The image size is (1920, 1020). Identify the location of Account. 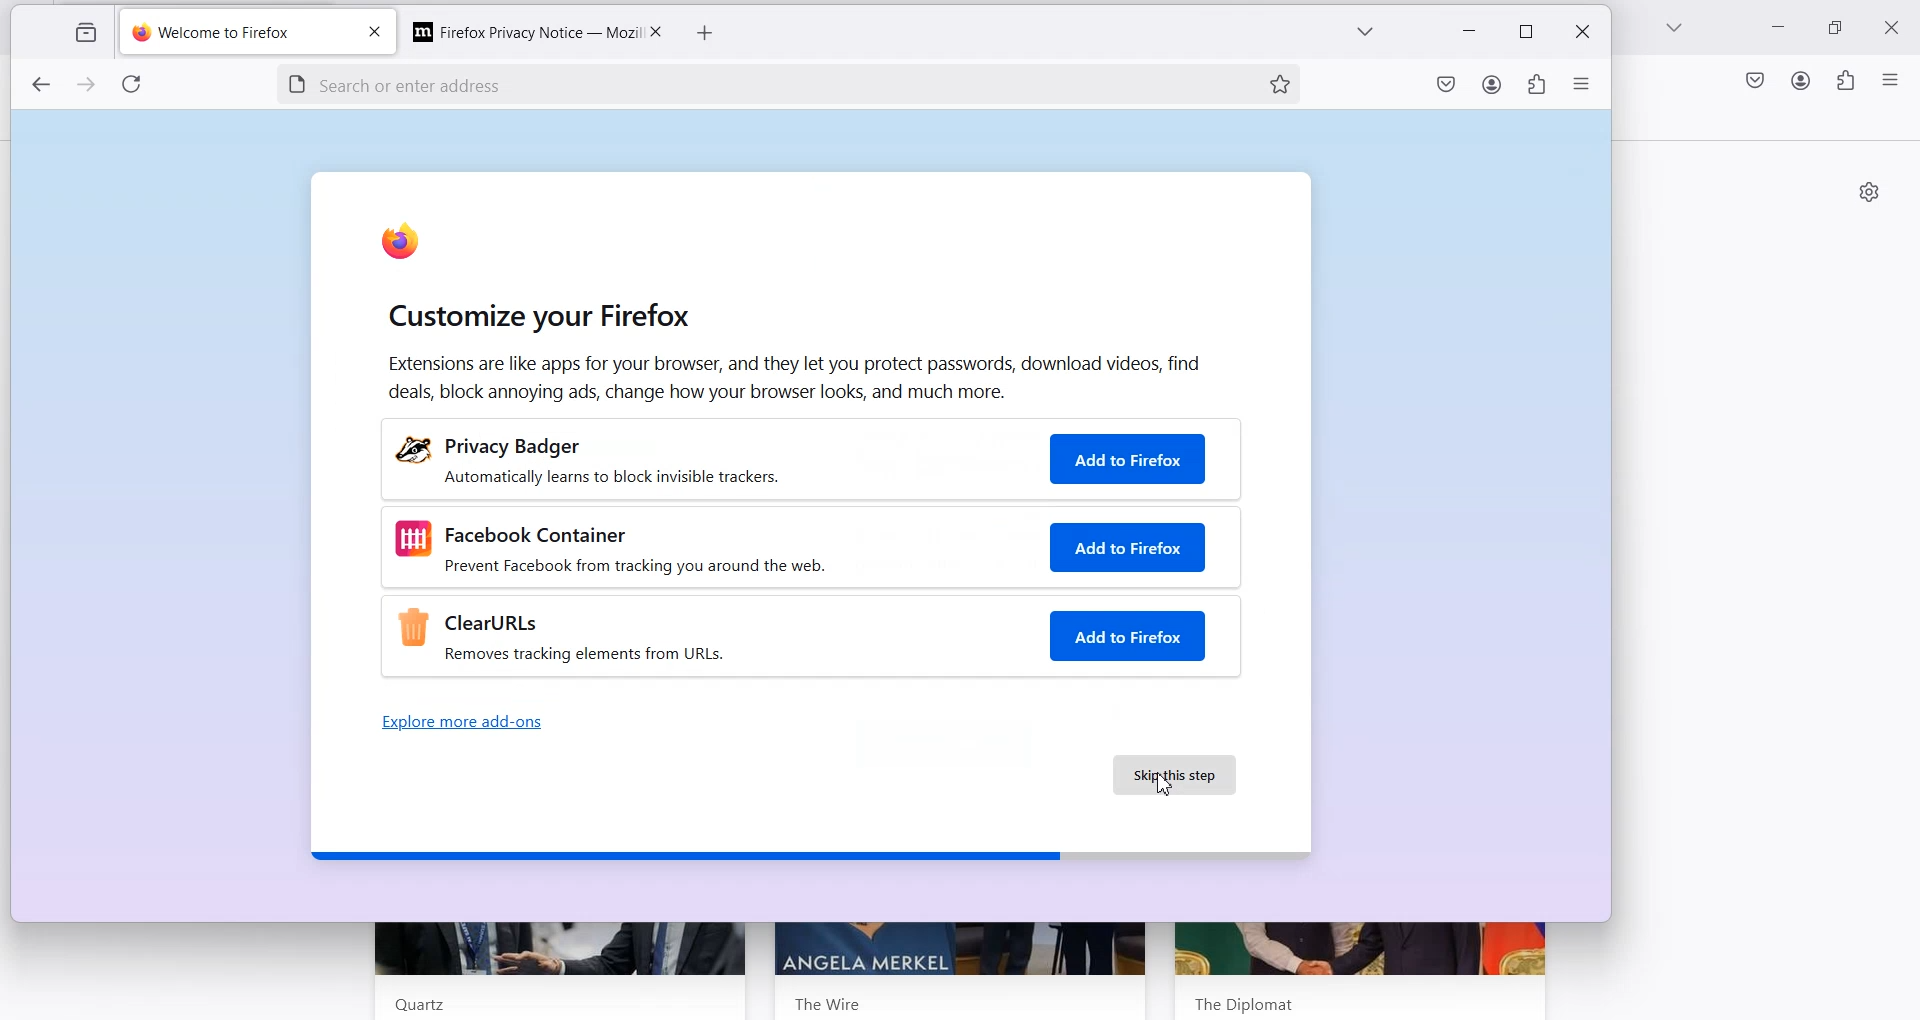
(1801, 80).